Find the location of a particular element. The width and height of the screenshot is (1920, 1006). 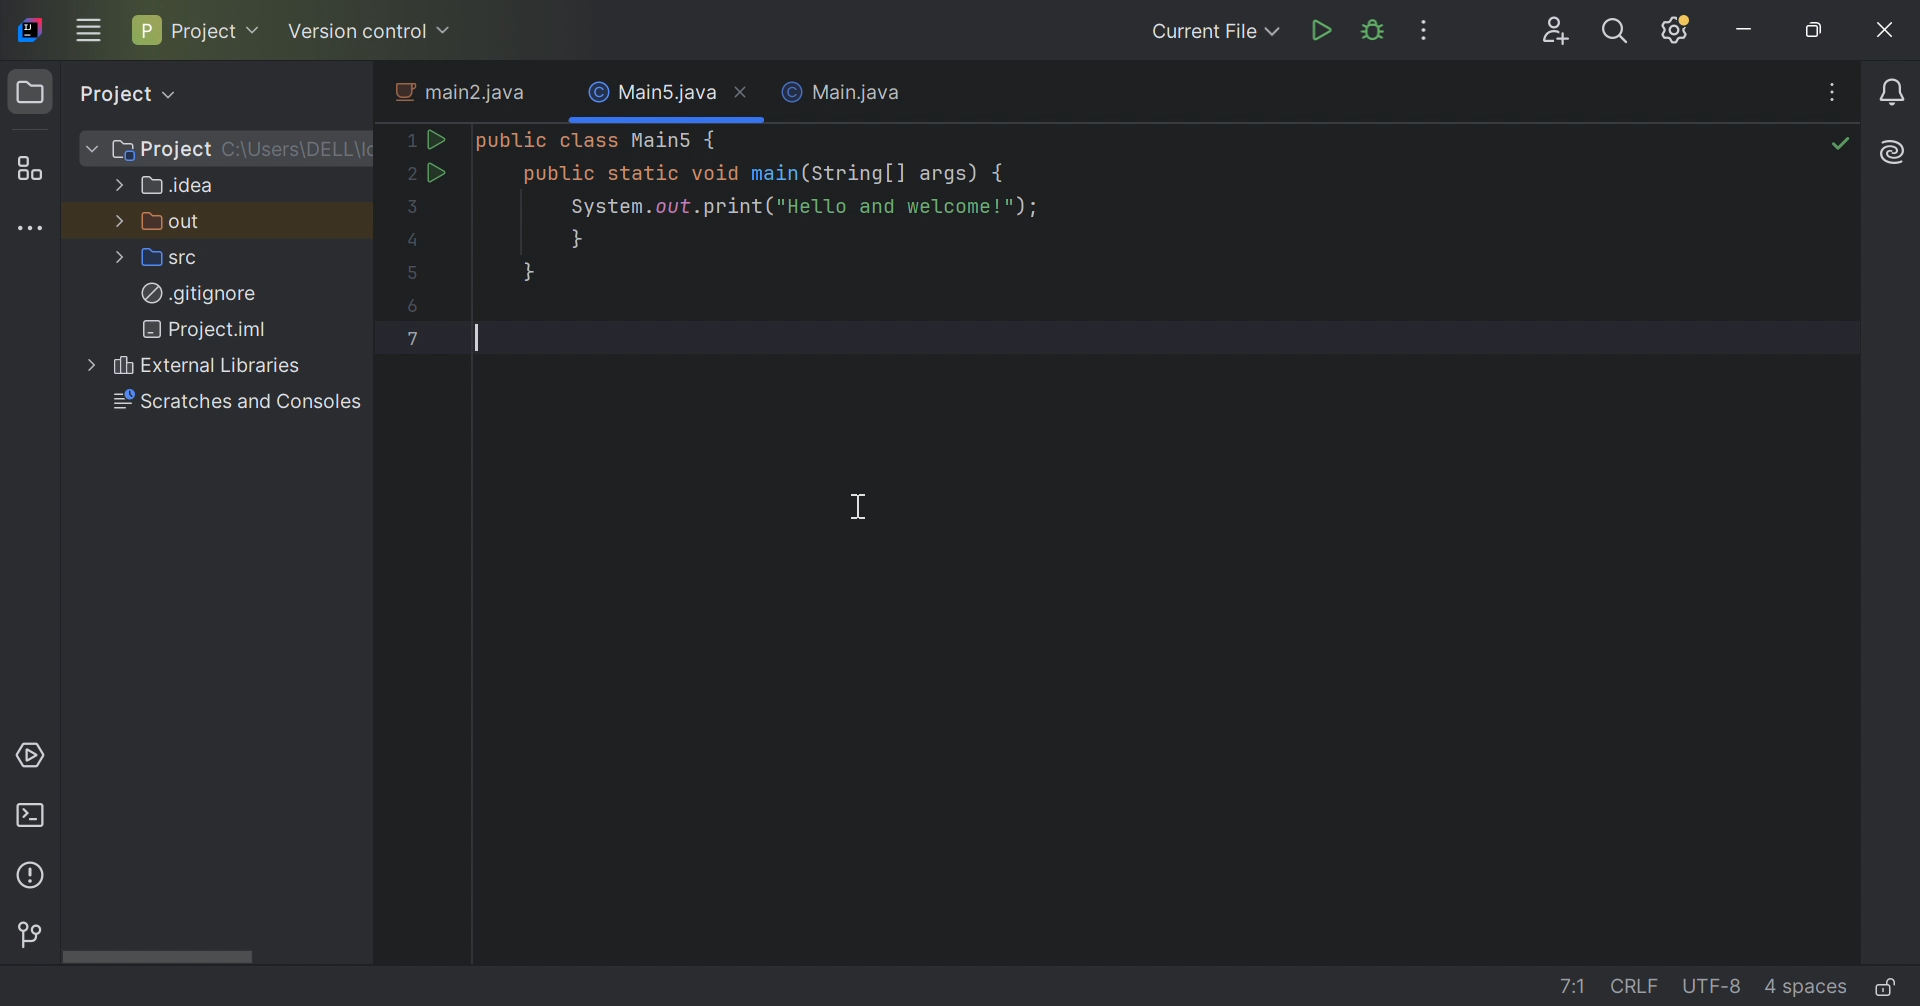

Scroll bar is located at coordinates (157, 957).